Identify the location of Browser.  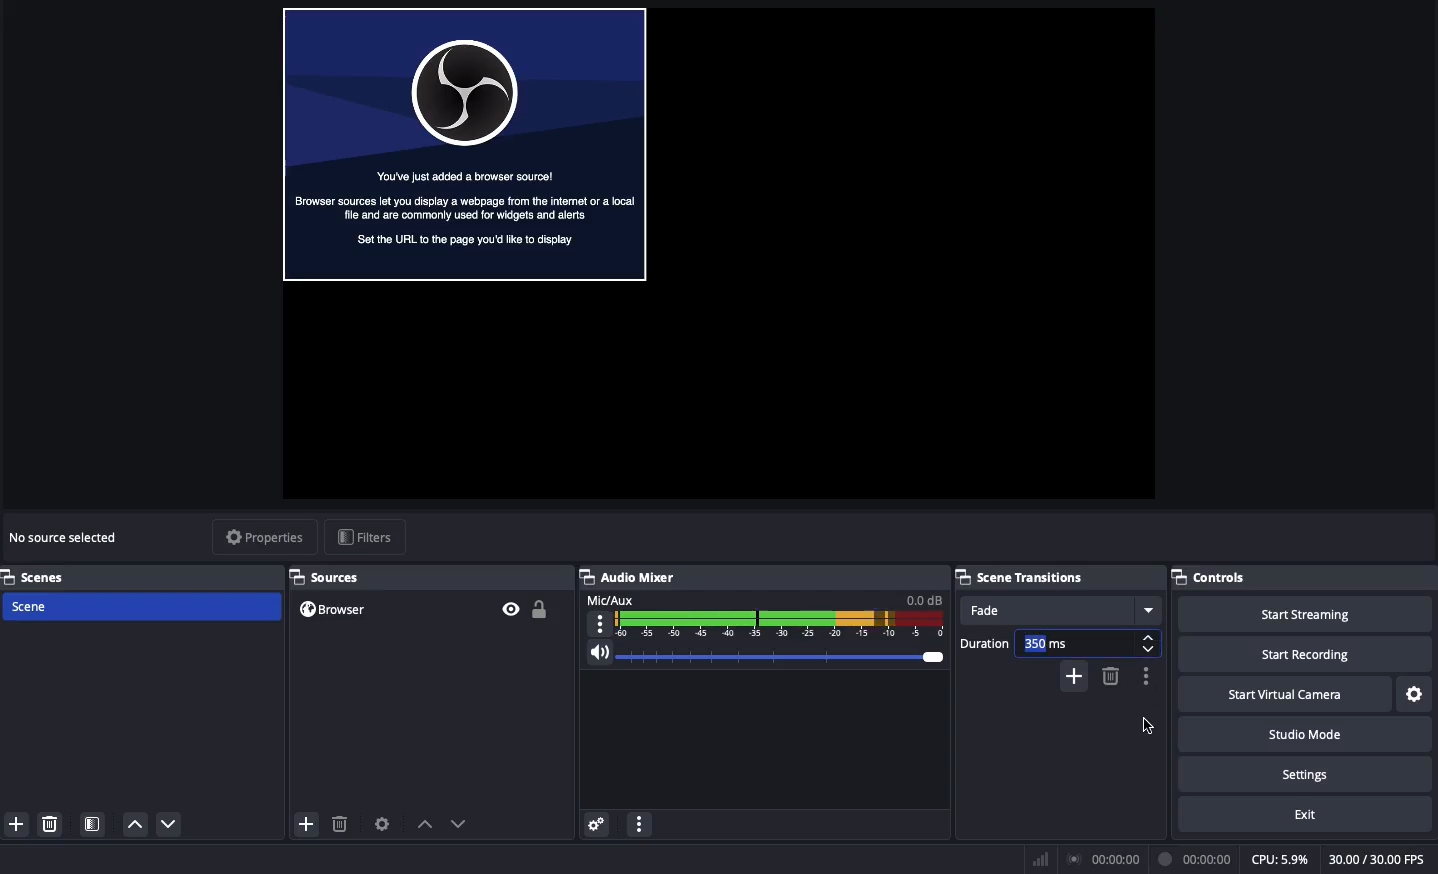
(464, 146).